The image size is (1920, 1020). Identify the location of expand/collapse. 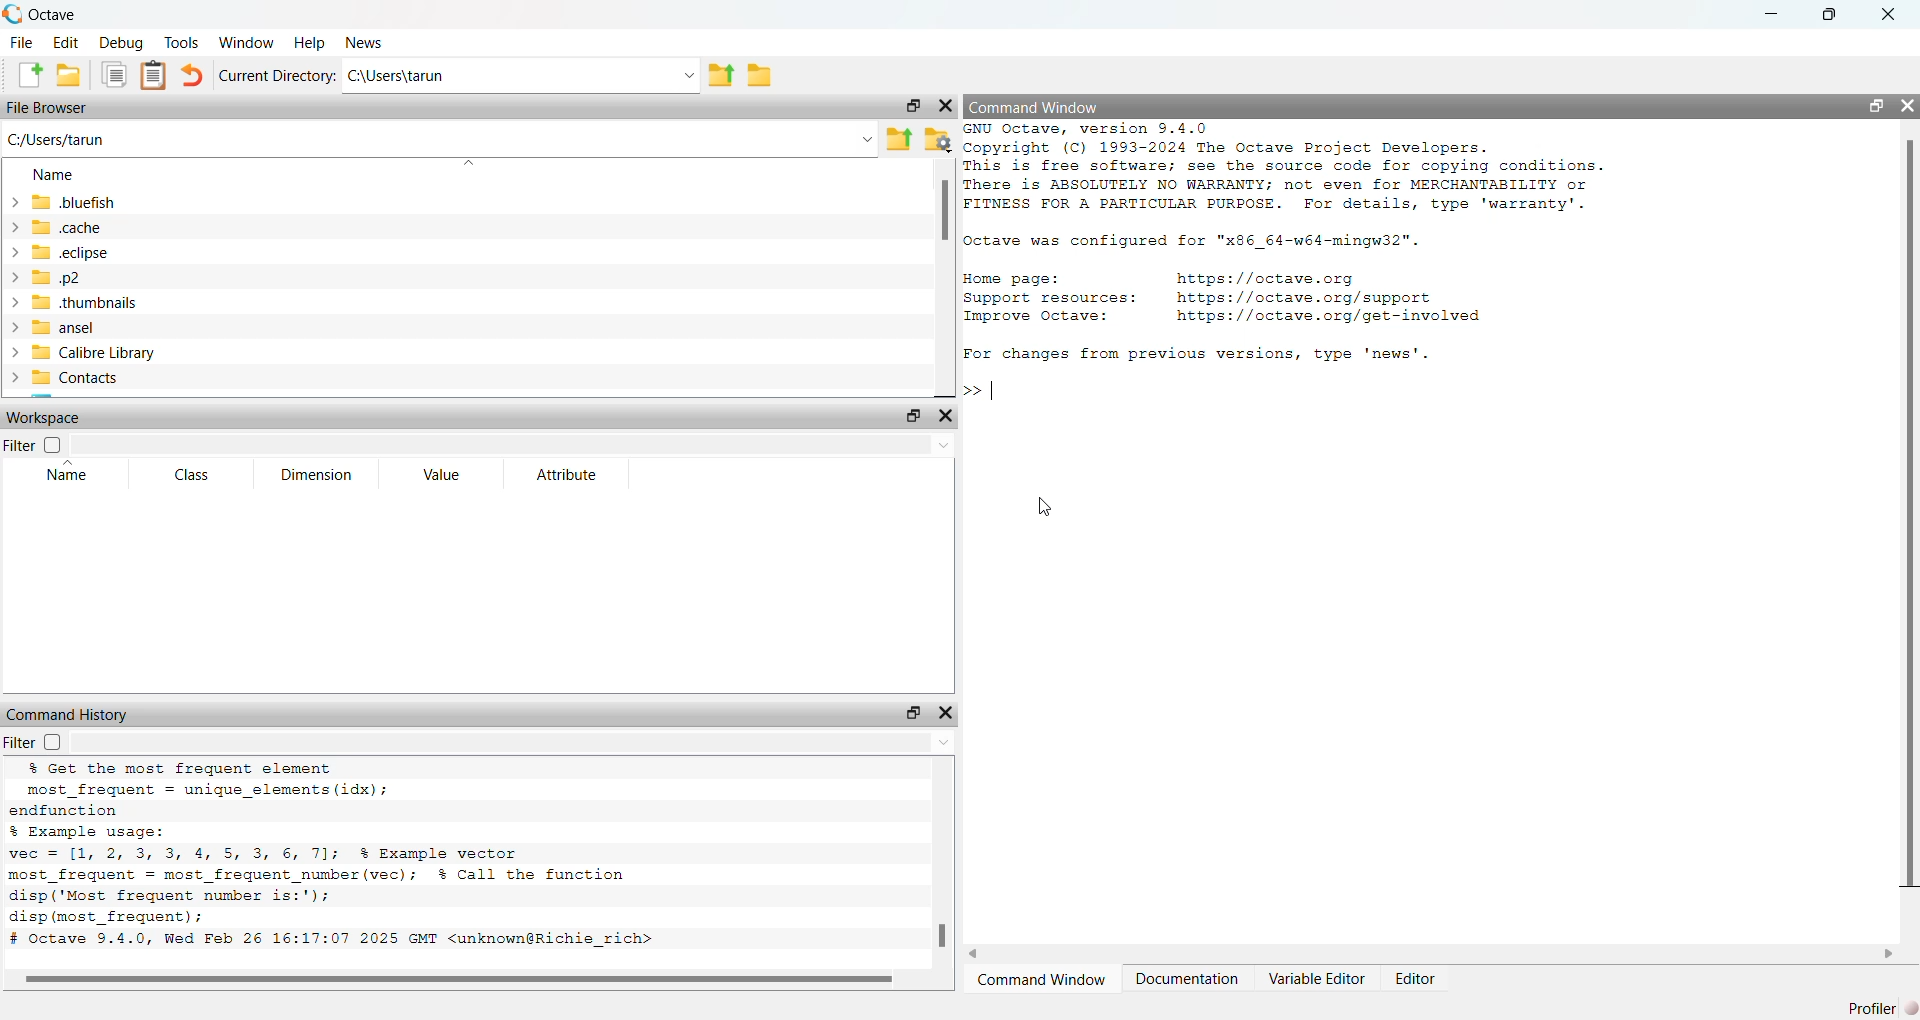
(13, 226).